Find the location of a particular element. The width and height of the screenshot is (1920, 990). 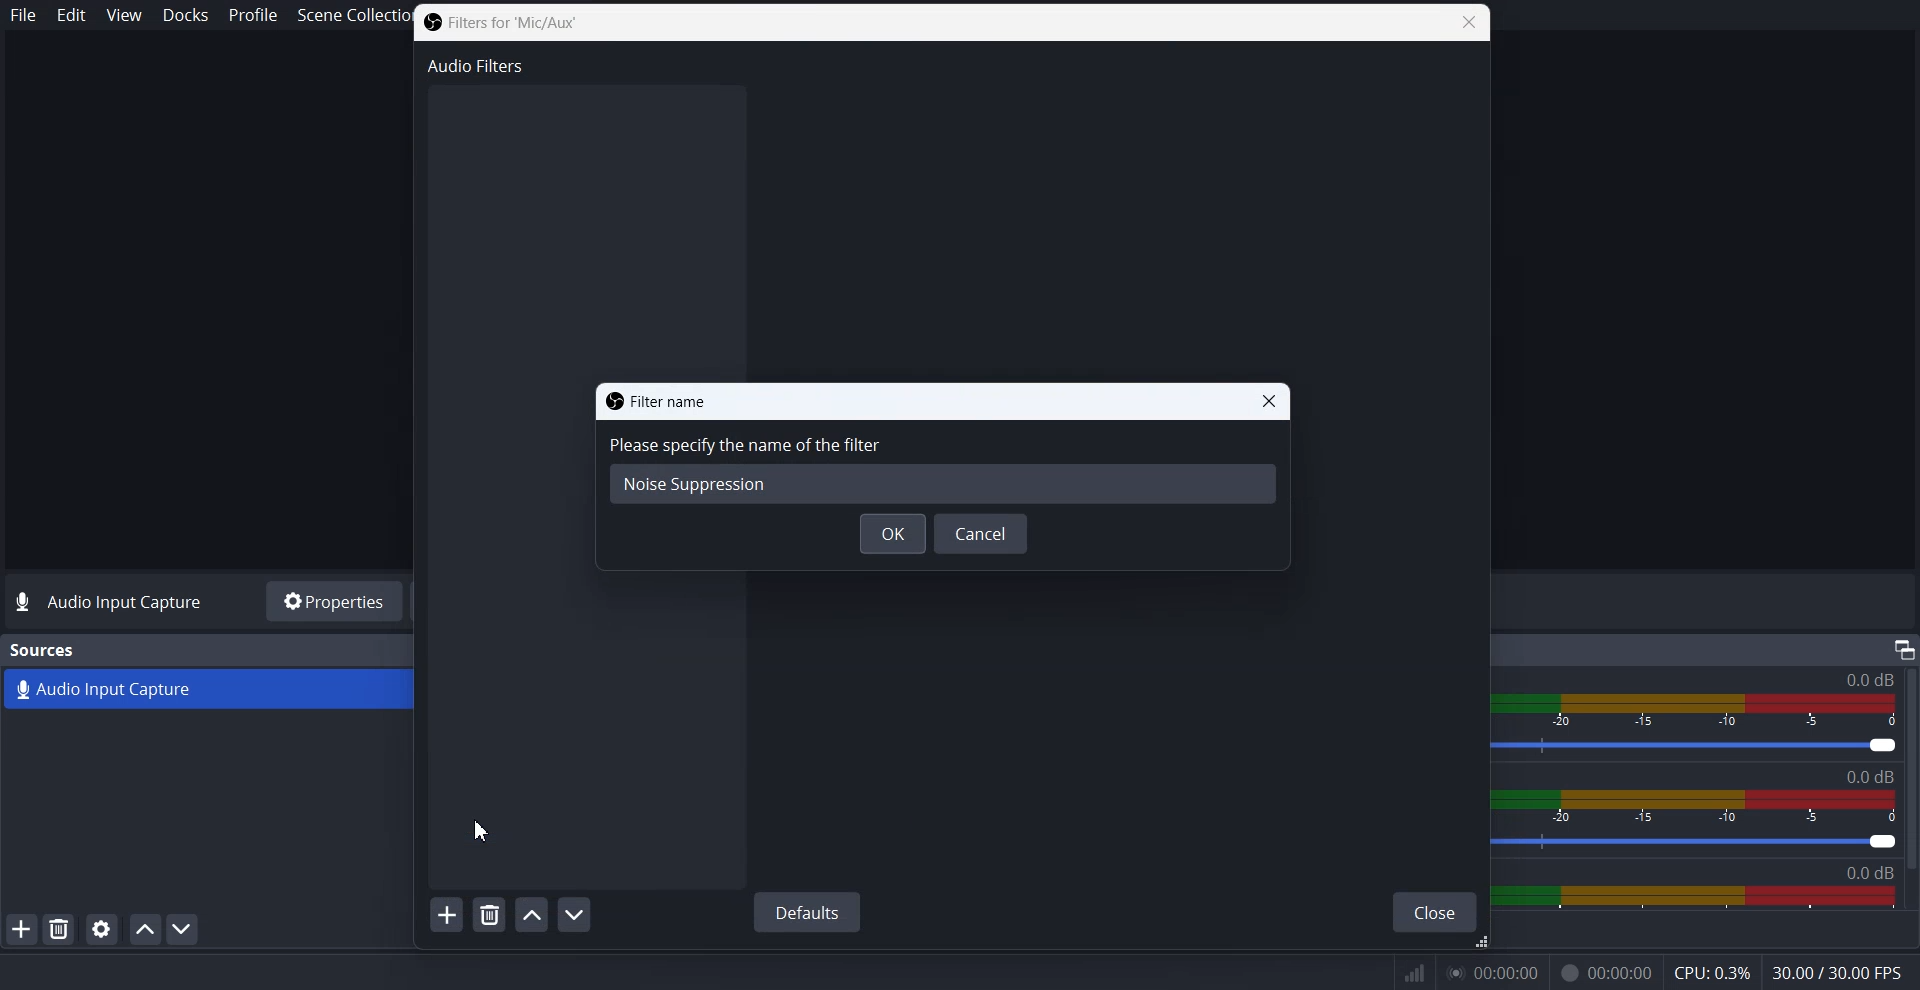

View is located at coordinates (123, 14).